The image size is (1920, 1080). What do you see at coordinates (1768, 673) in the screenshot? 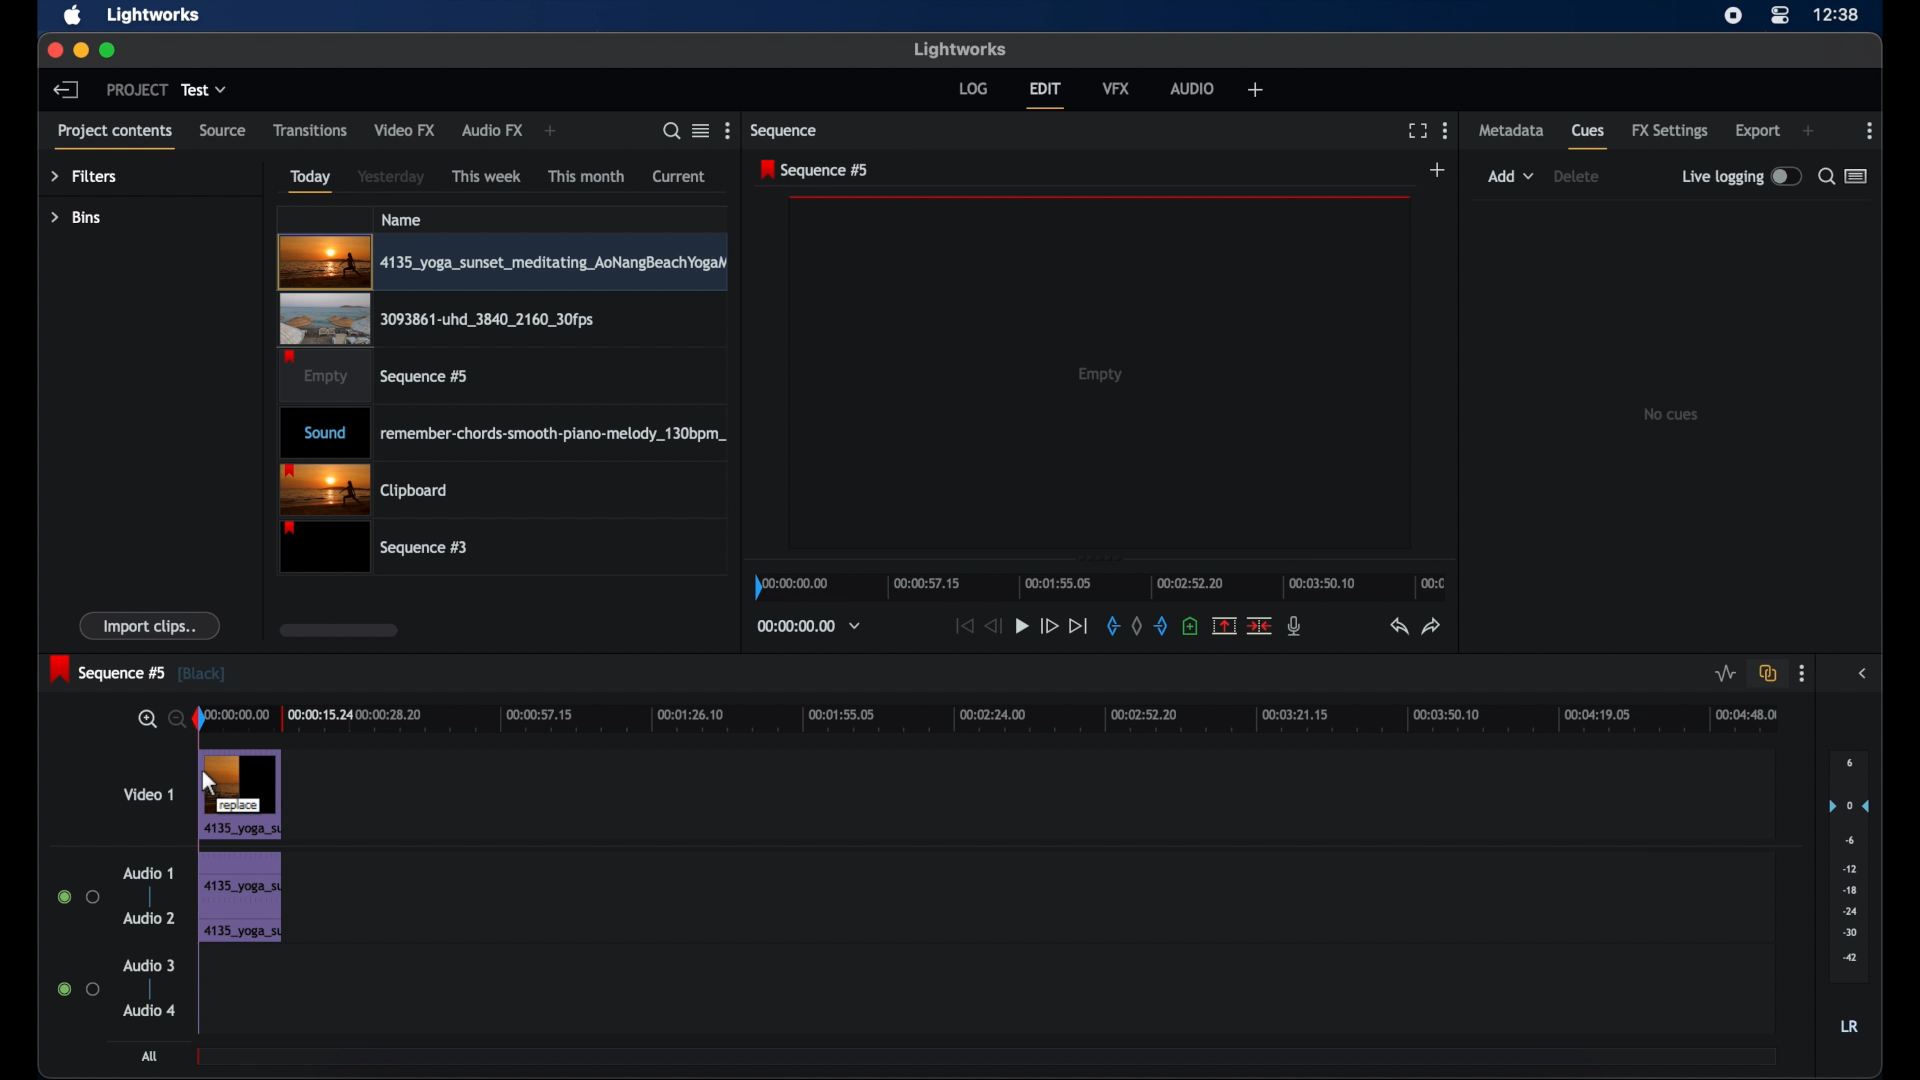
I see `toggle auto track synd` at bounding box center [1768, 673].